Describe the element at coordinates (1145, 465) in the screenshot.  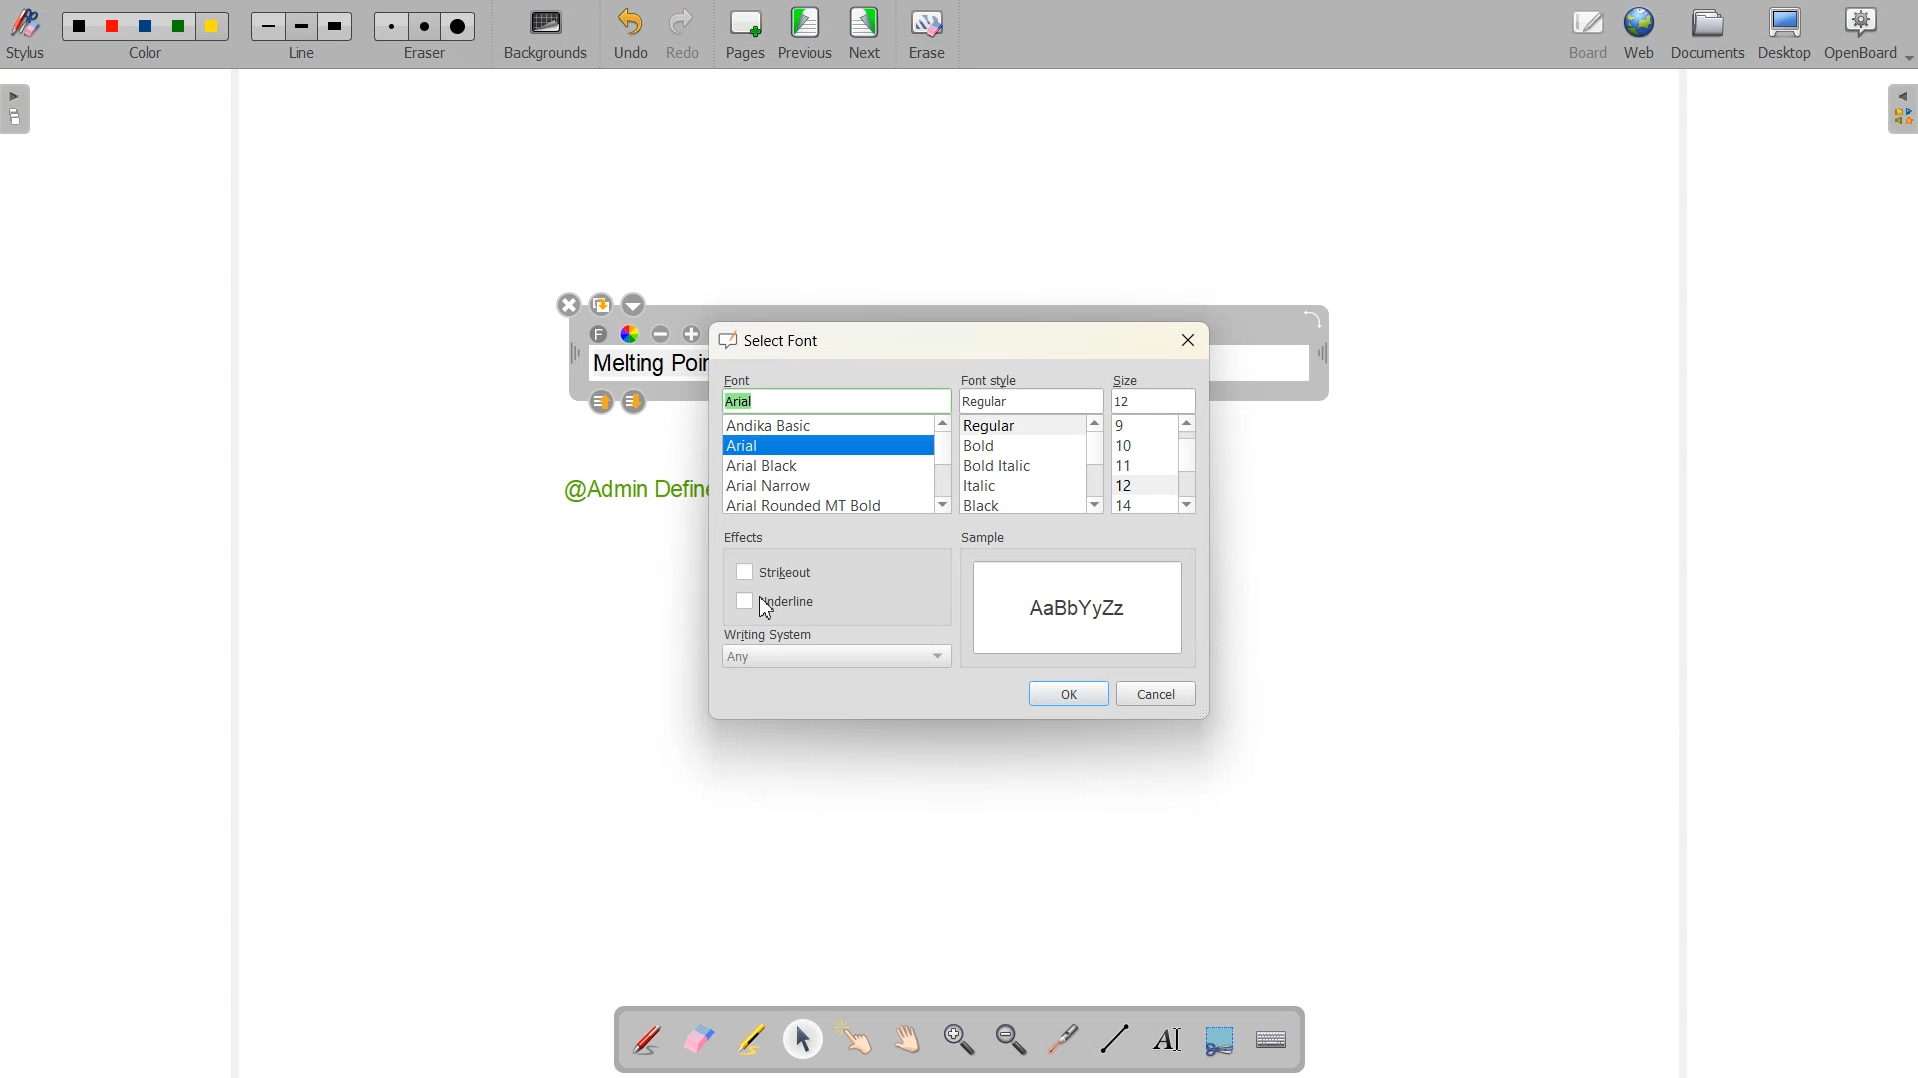
I see `Font Size` at that location.